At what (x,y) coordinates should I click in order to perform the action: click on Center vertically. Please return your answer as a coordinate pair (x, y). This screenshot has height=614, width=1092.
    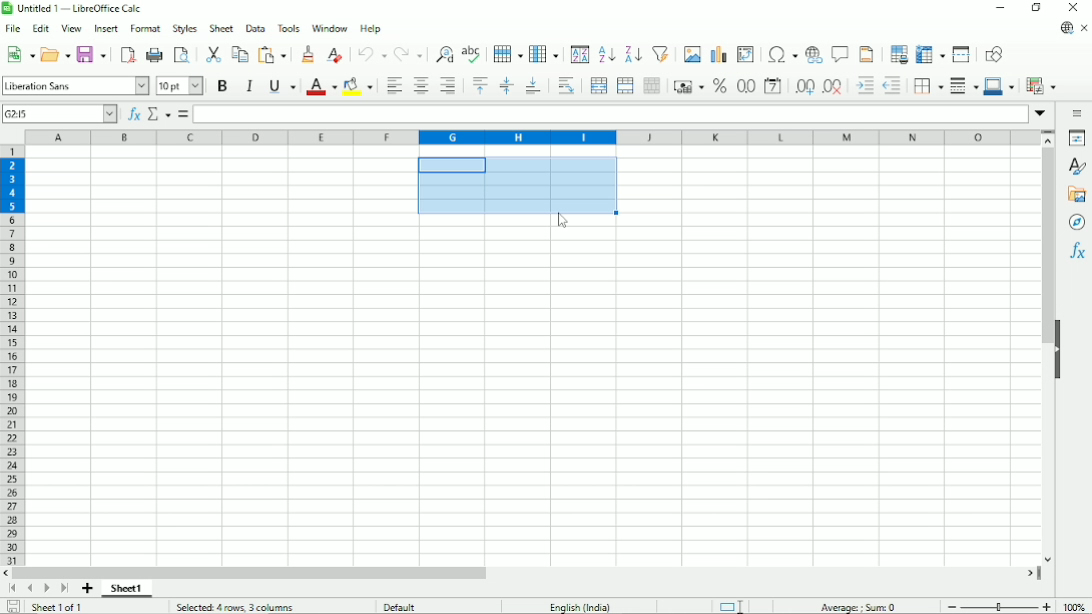
    Looking at the image, I should click on (506, 86).